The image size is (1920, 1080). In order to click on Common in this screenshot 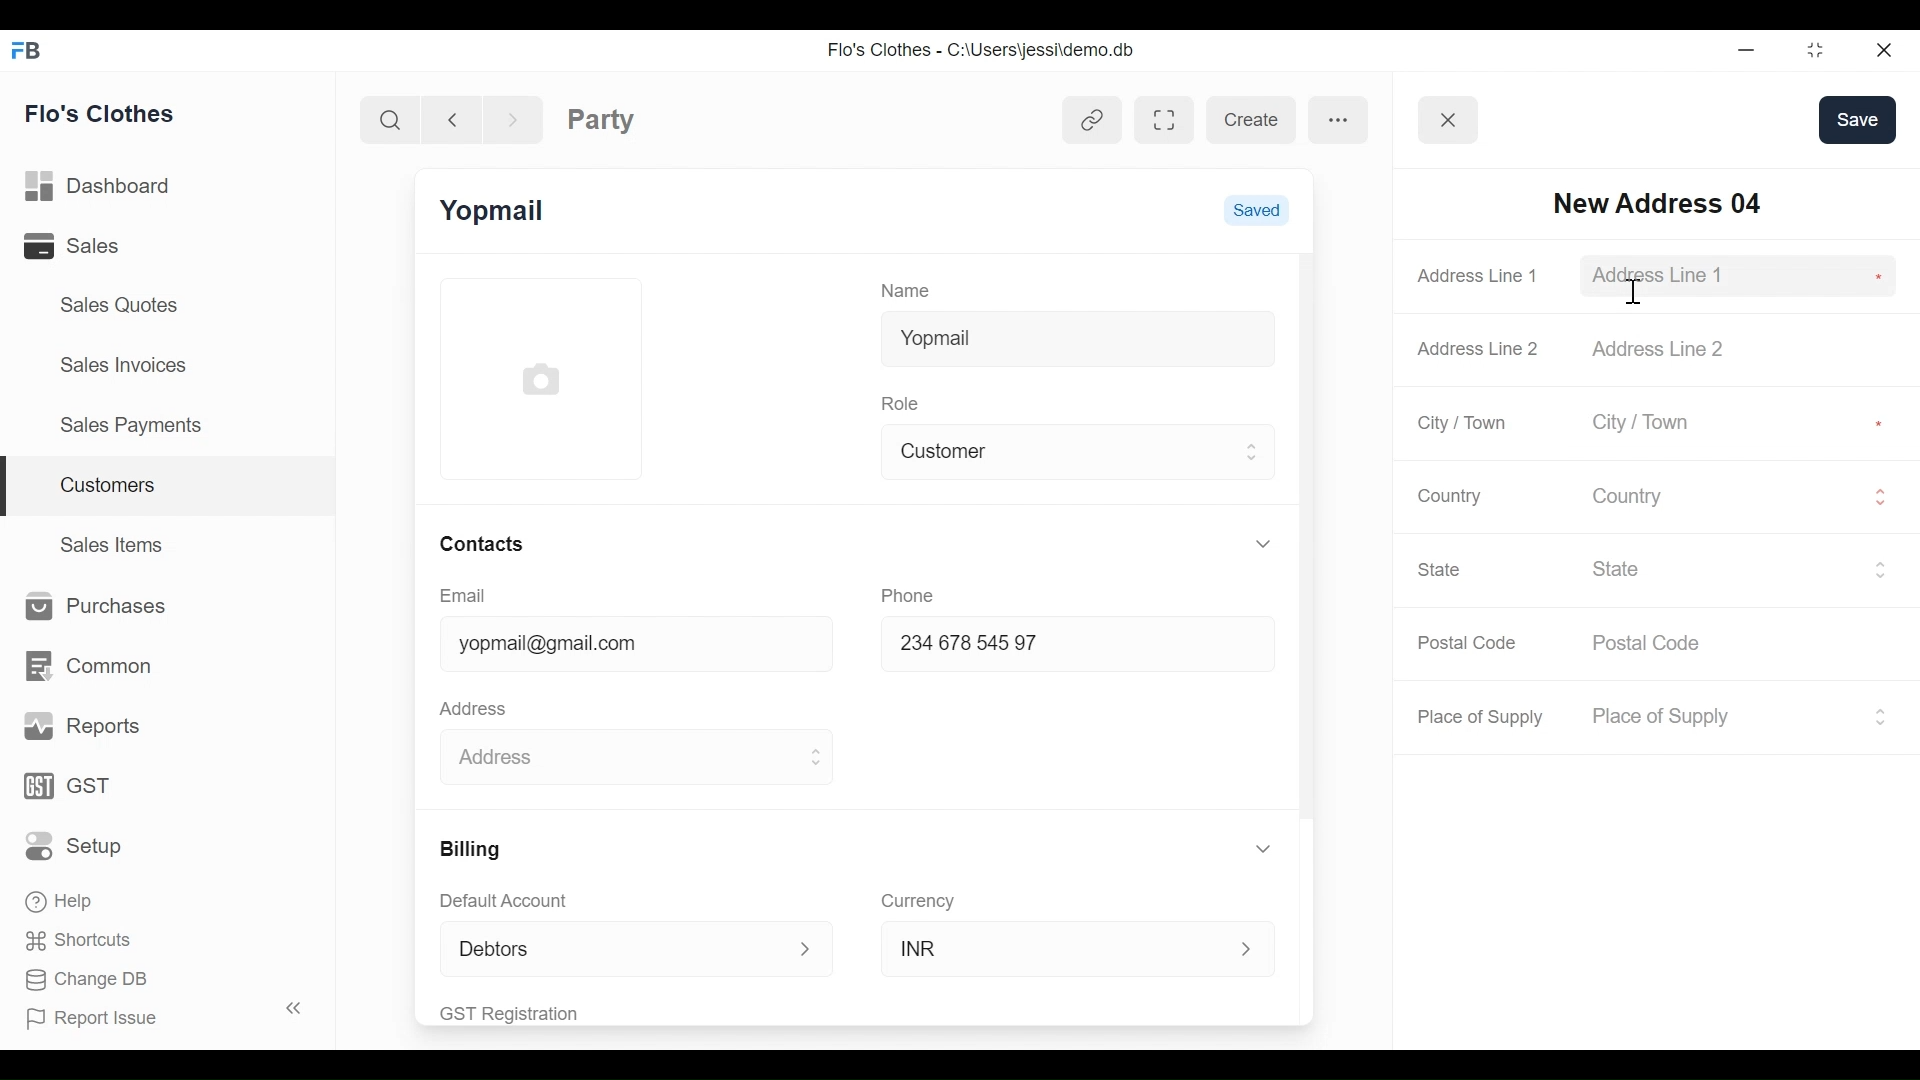, I will do `click(86, 666)`.